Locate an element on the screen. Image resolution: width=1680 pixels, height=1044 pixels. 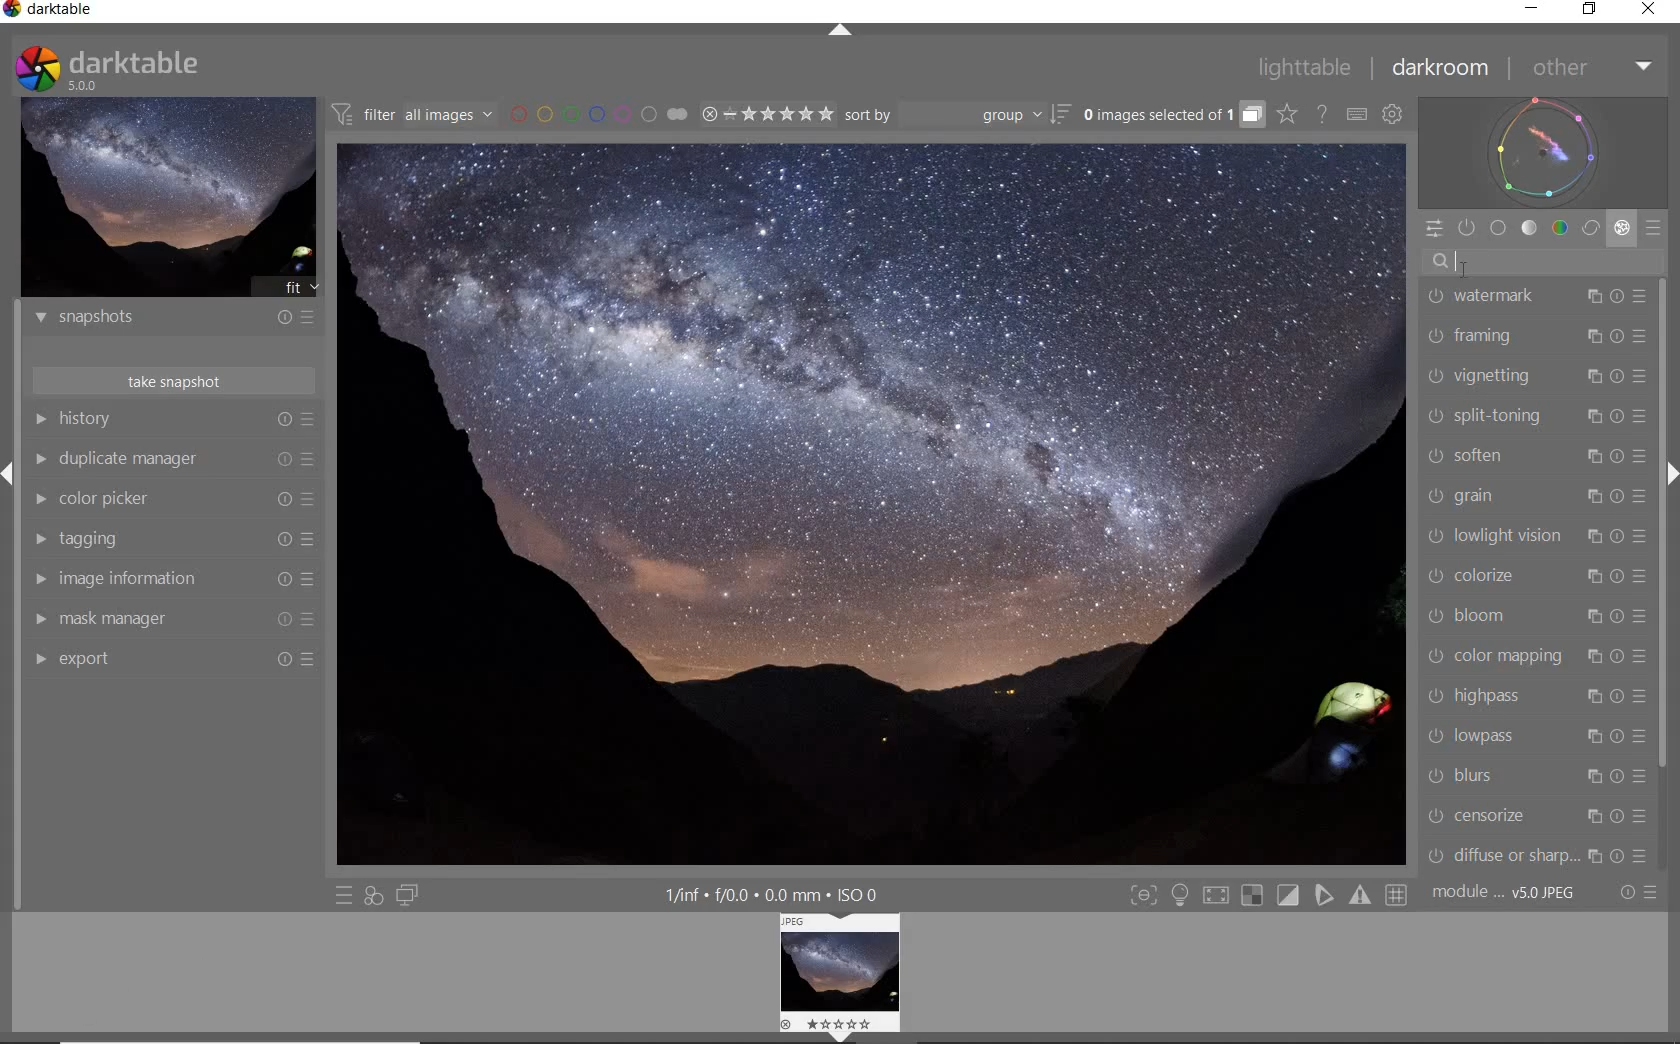
tagging is located at coordinates (103, 538).